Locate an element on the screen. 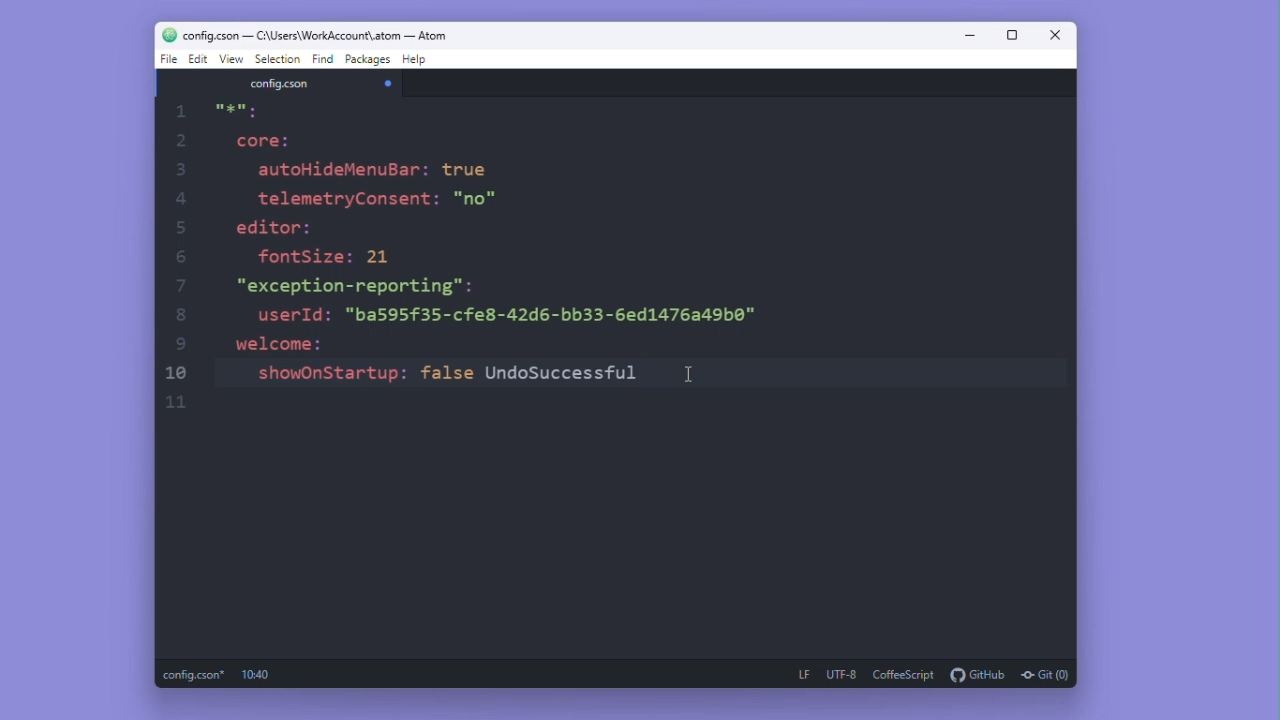  utf-8 is located at coordinates (841, 674).